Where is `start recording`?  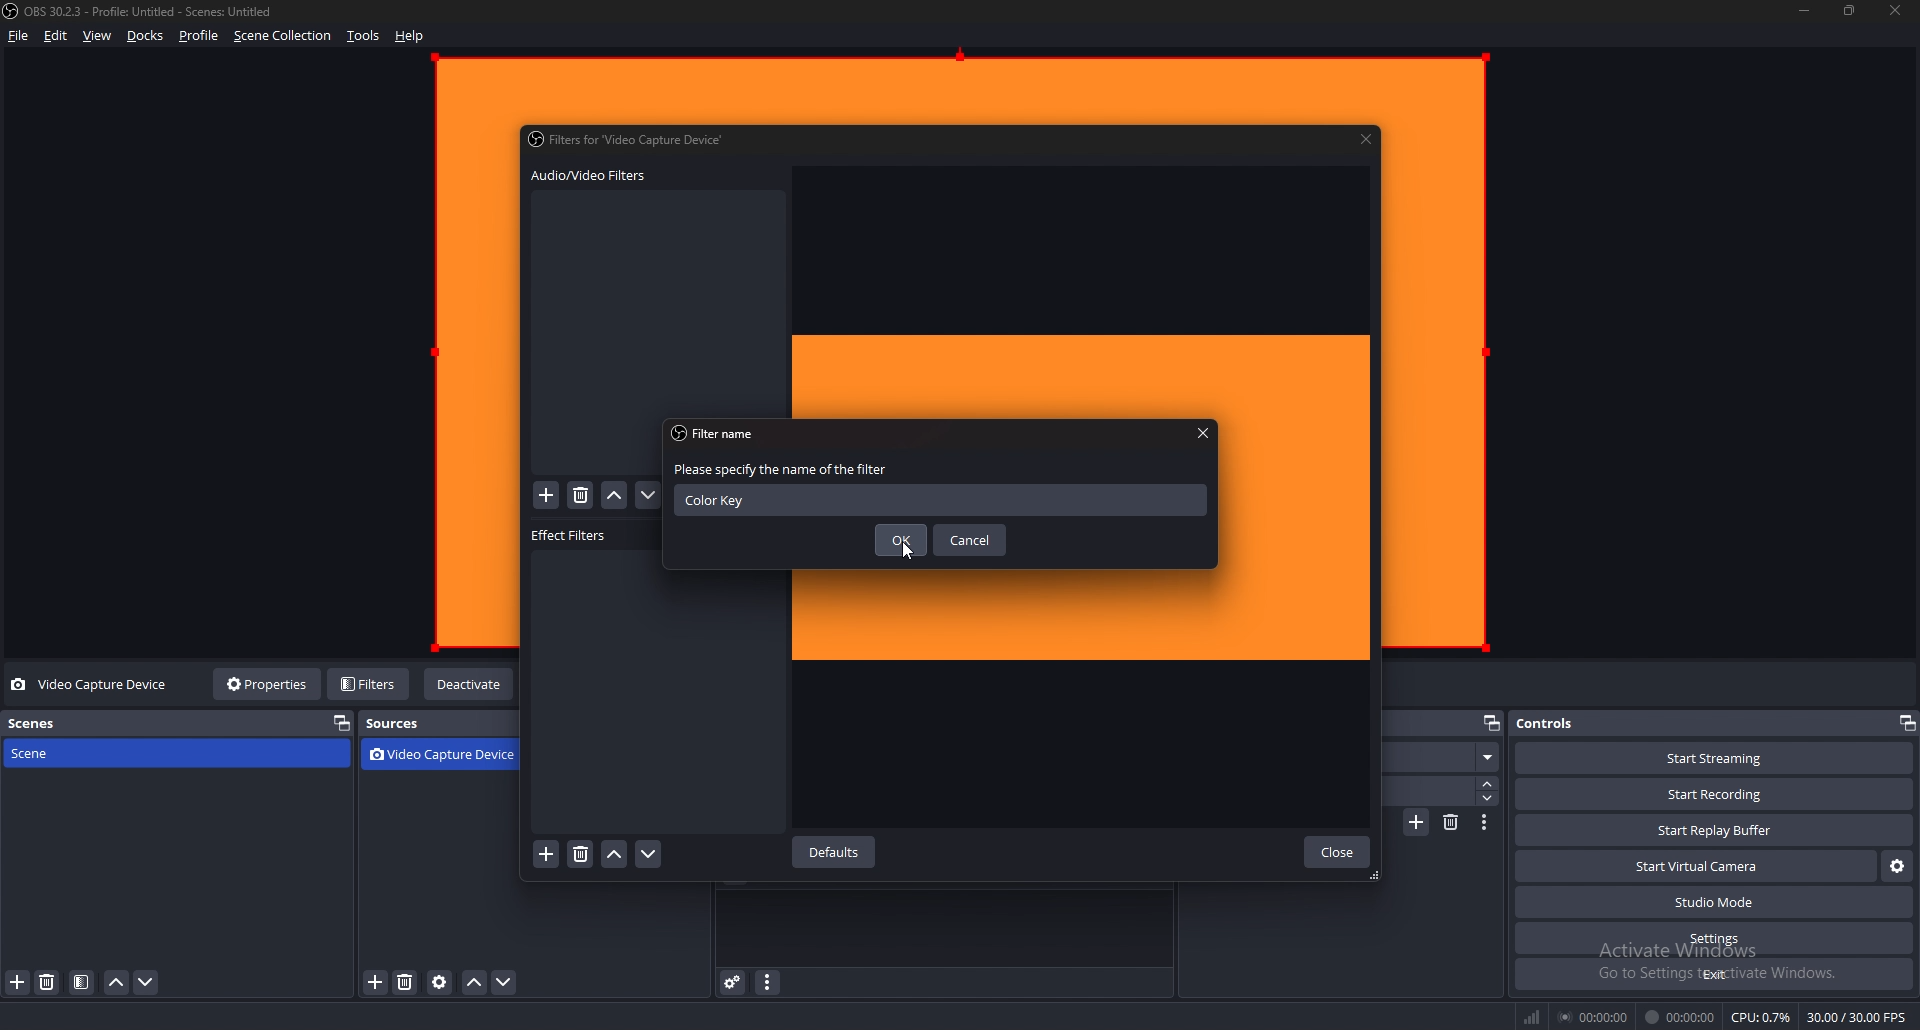
start recording is located at coordinates (1715, 795).